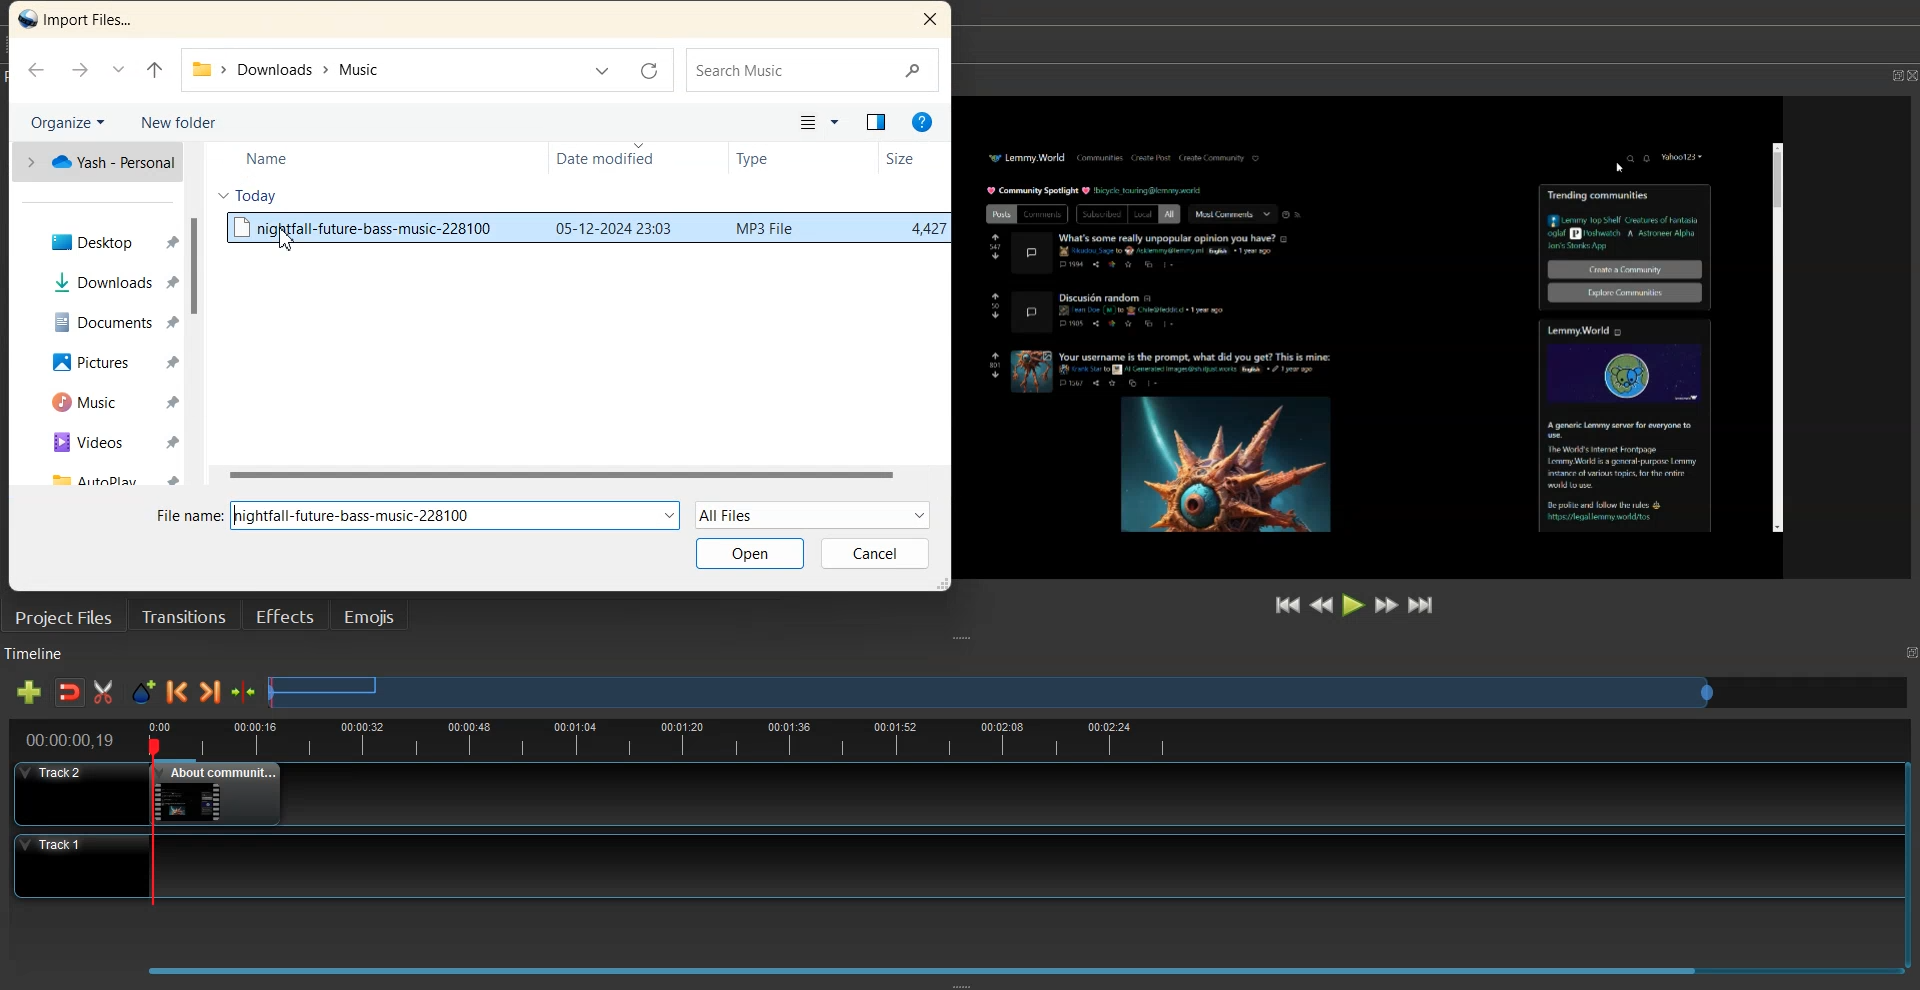 The width and height of the screenshot is (1920, 990). Describe the element at coordinates (580, 474) in the screenshot. I see `Horizontal Scrollbar` at that location.